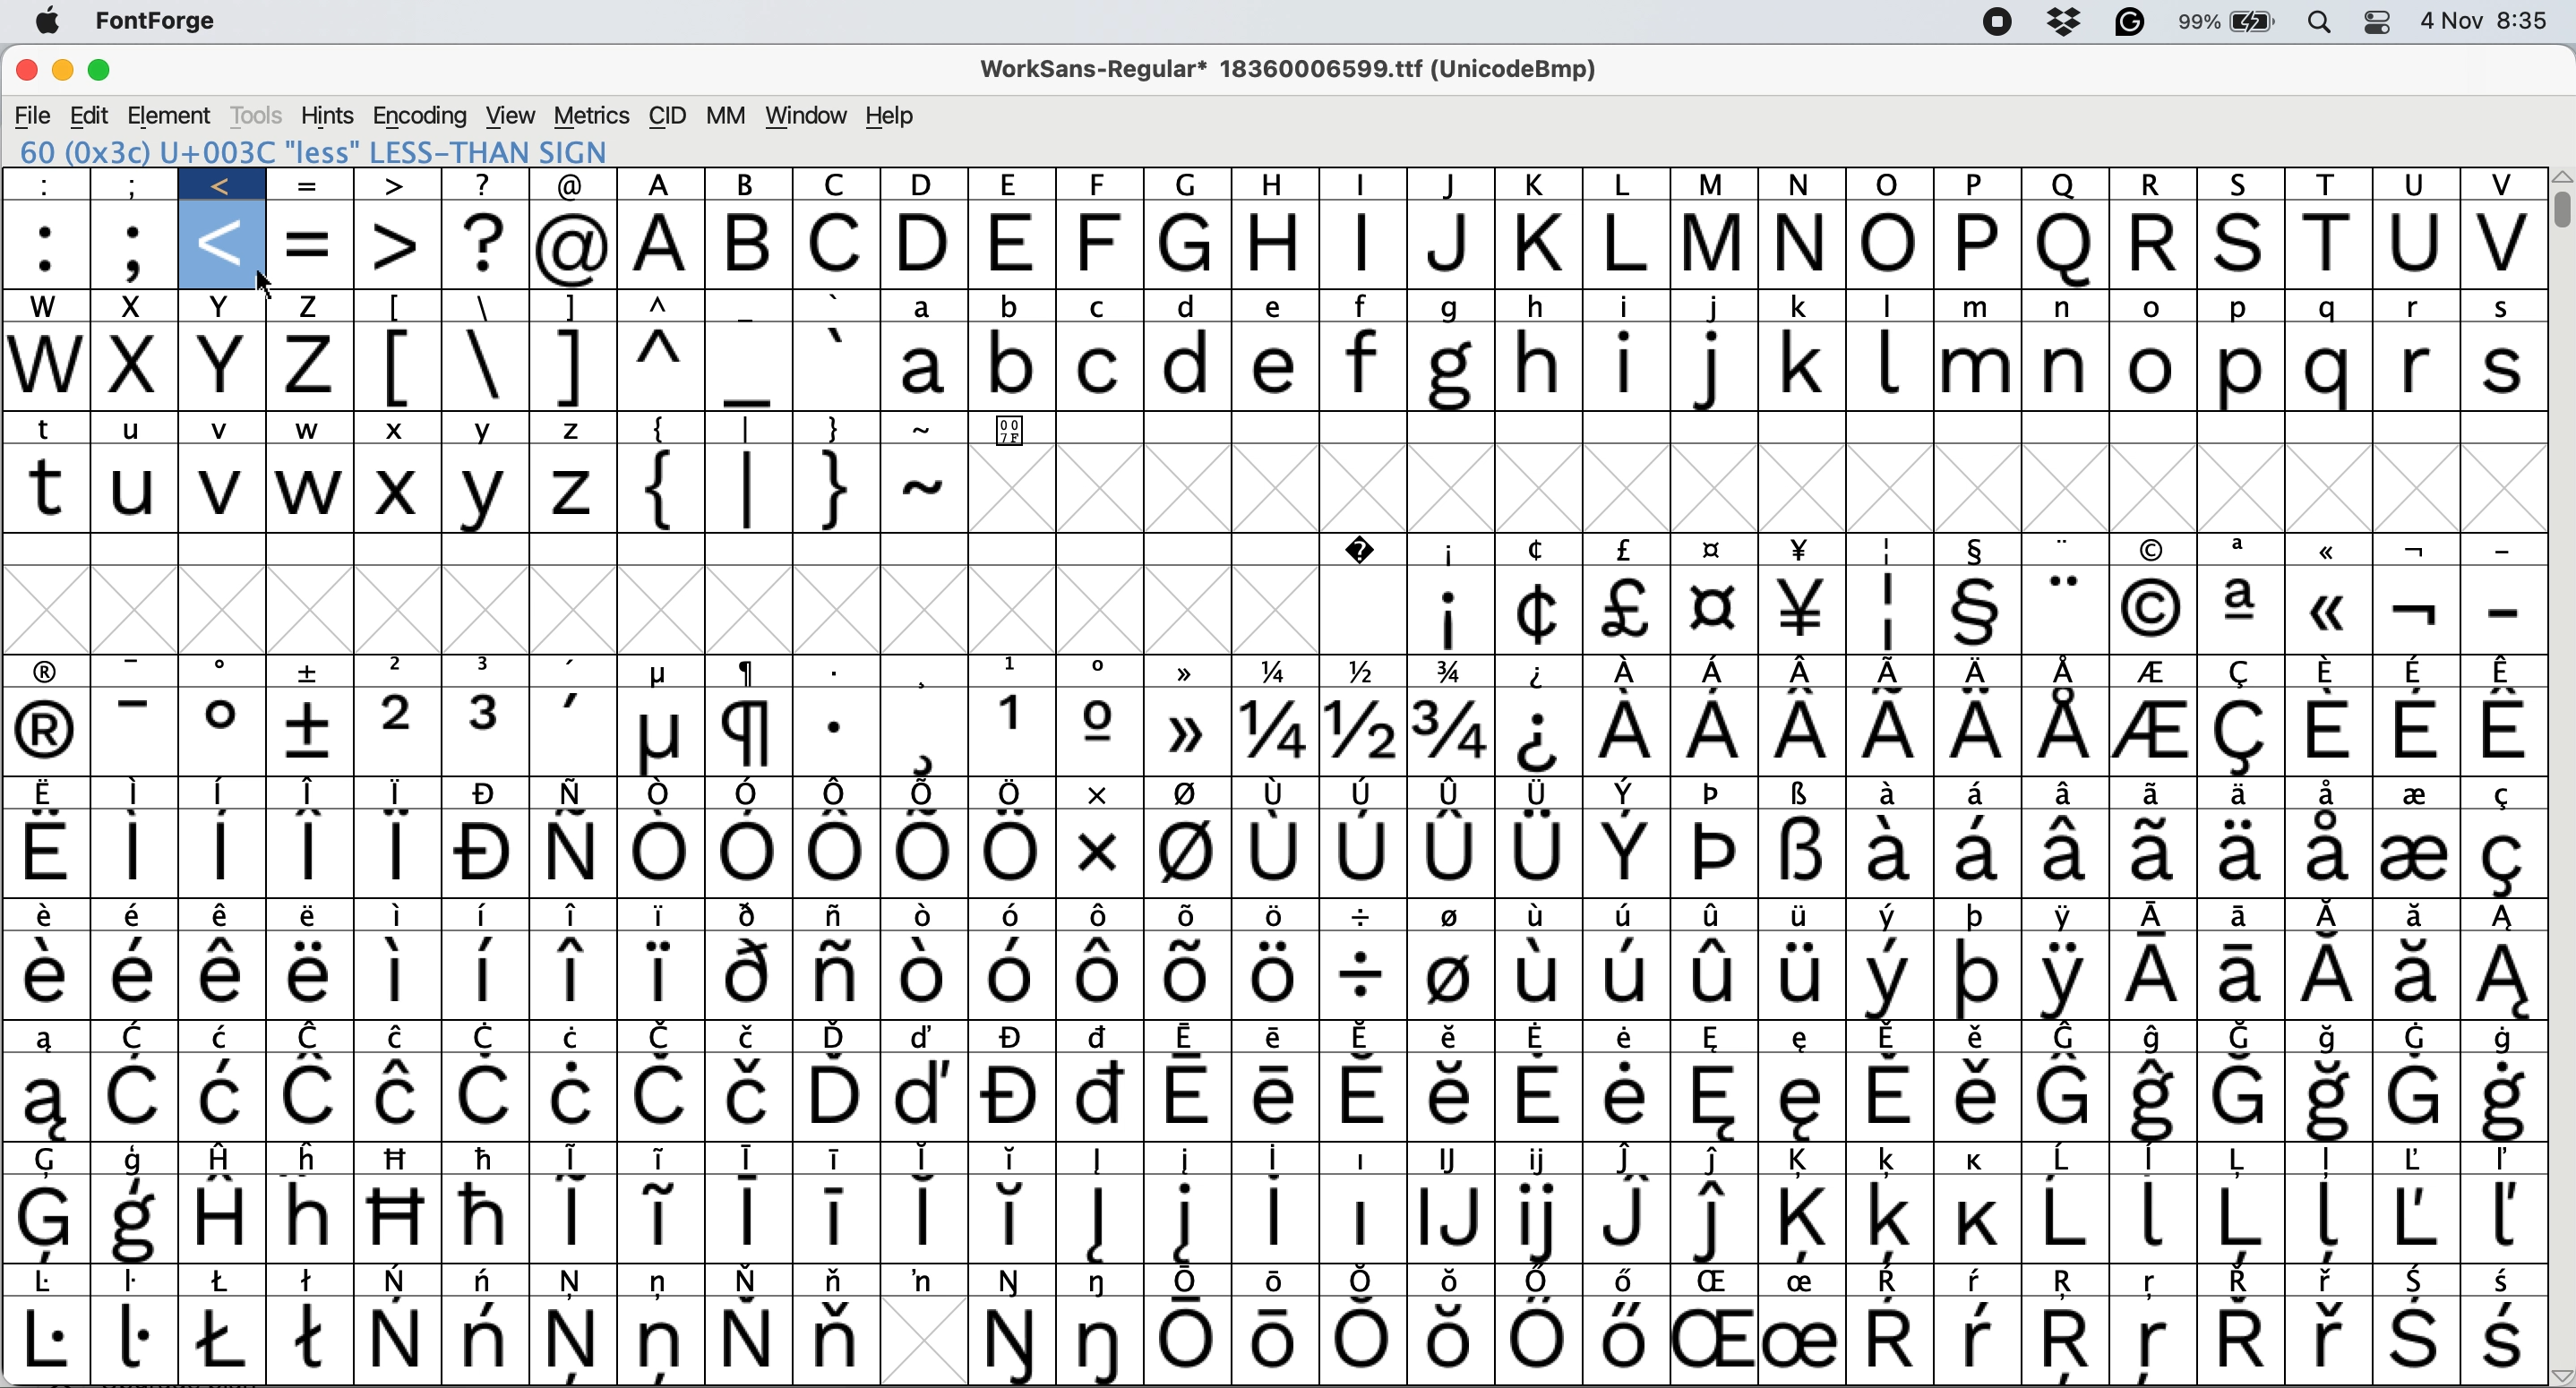 The width and height of the screenshot is (2576, 1388). What do you see at coordinates (836, 793) in the screenshot?
I see `Symbol` at bounding box center [836, 793].